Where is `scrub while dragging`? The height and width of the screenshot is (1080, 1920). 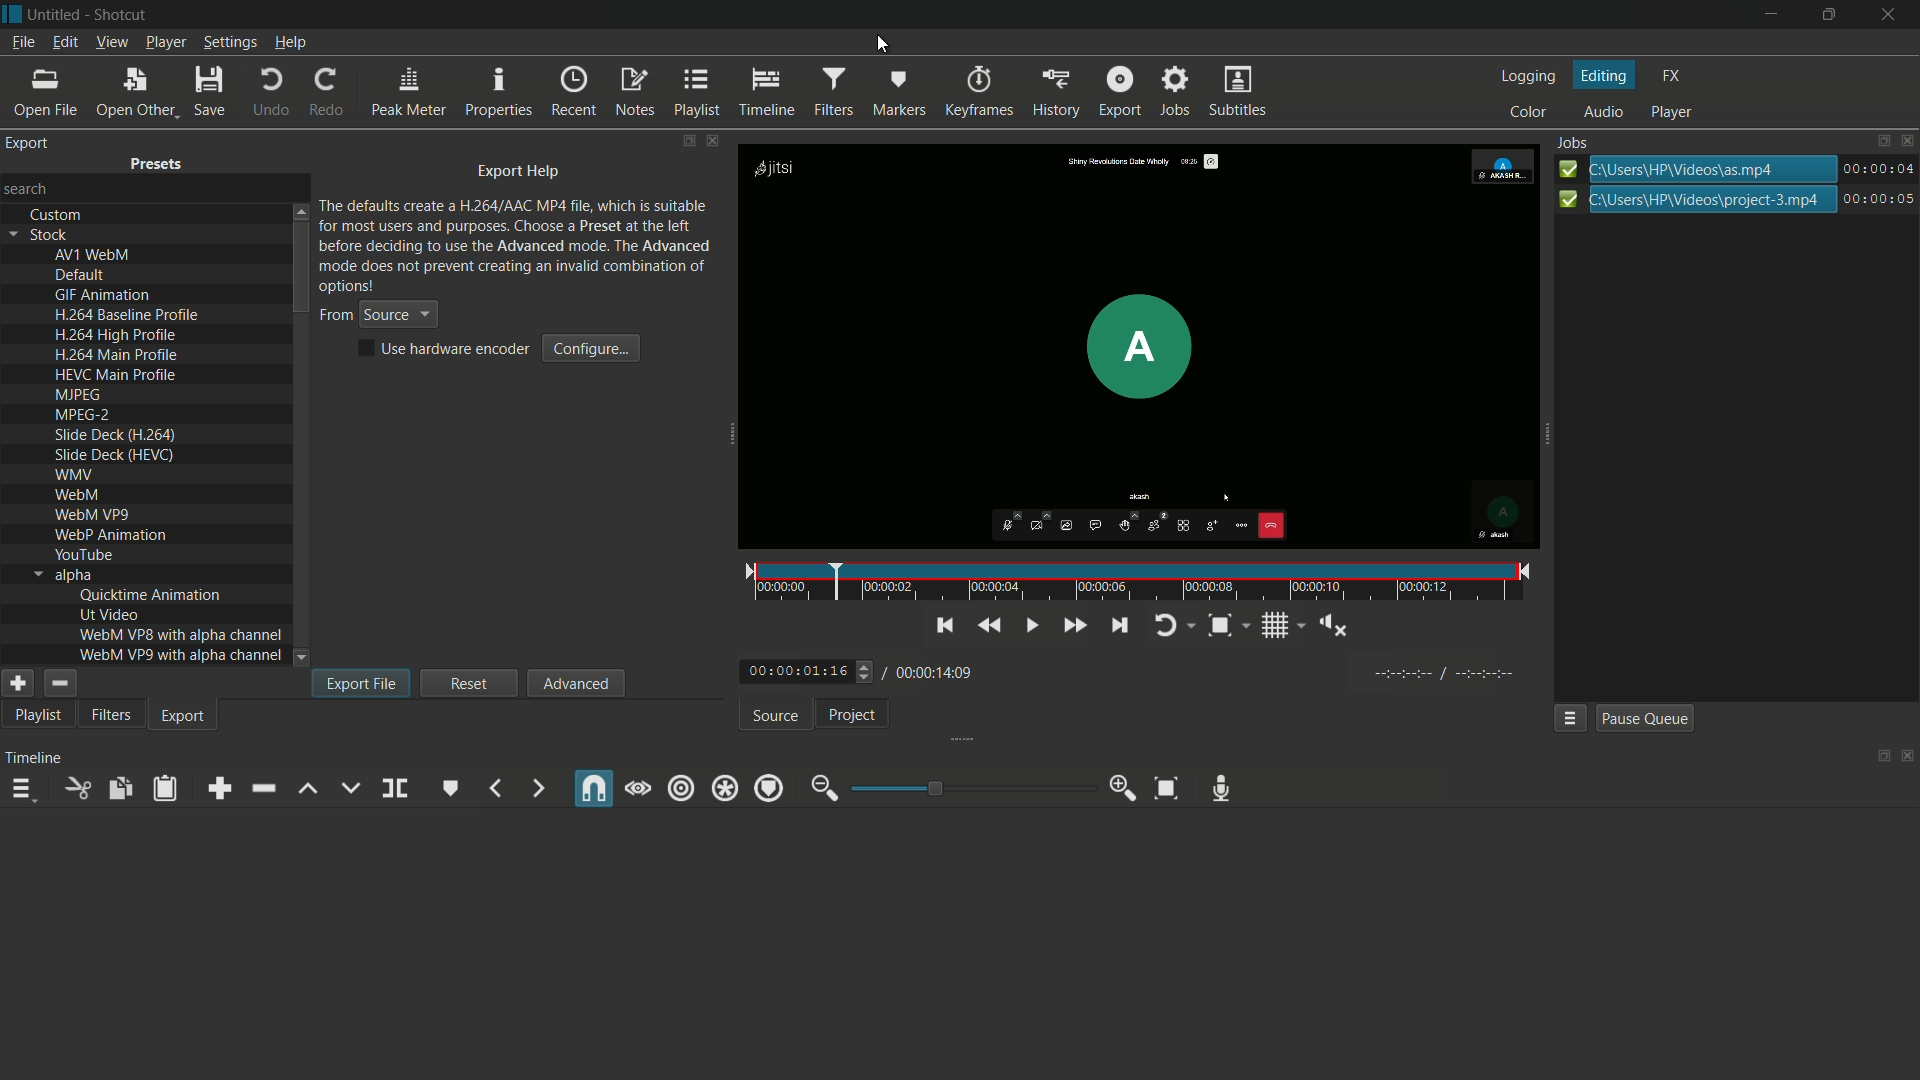
scrub while dragging is located at coordinates (637, 789).